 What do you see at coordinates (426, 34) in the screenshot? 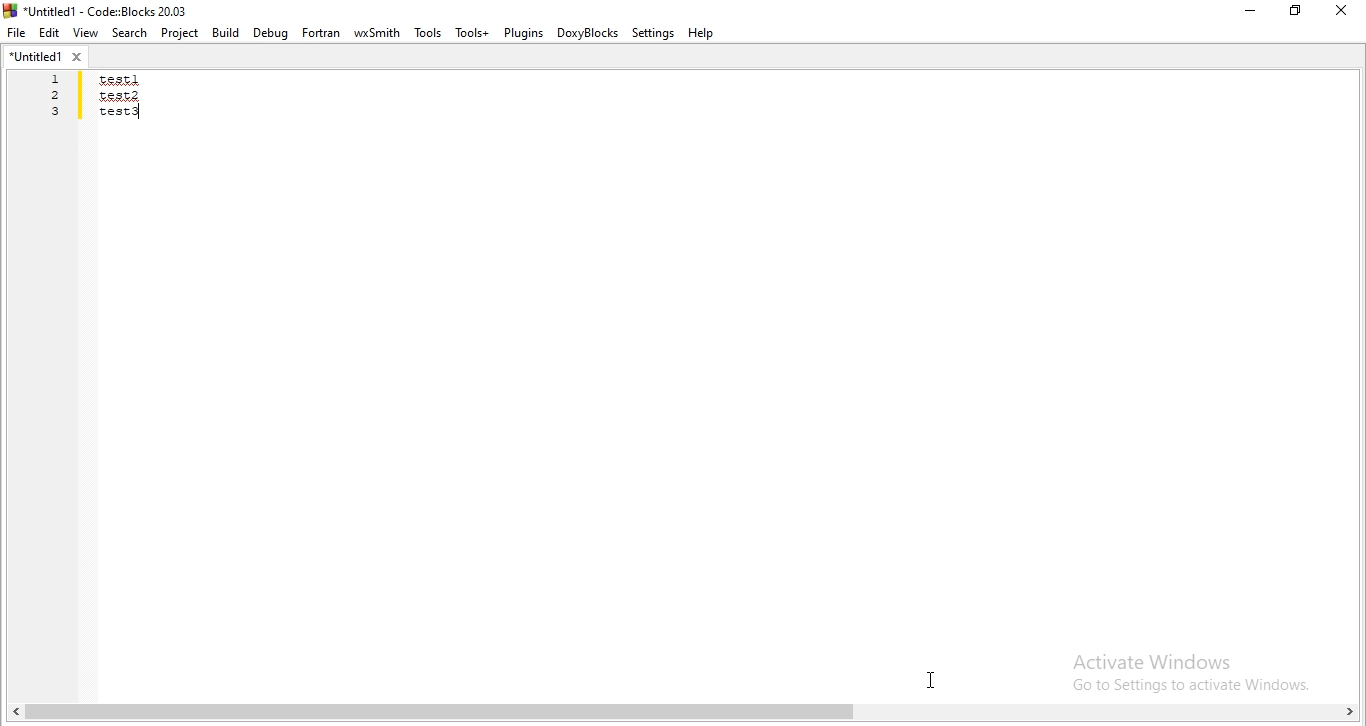
I see `Tools ` at bounding box center [426, 34].